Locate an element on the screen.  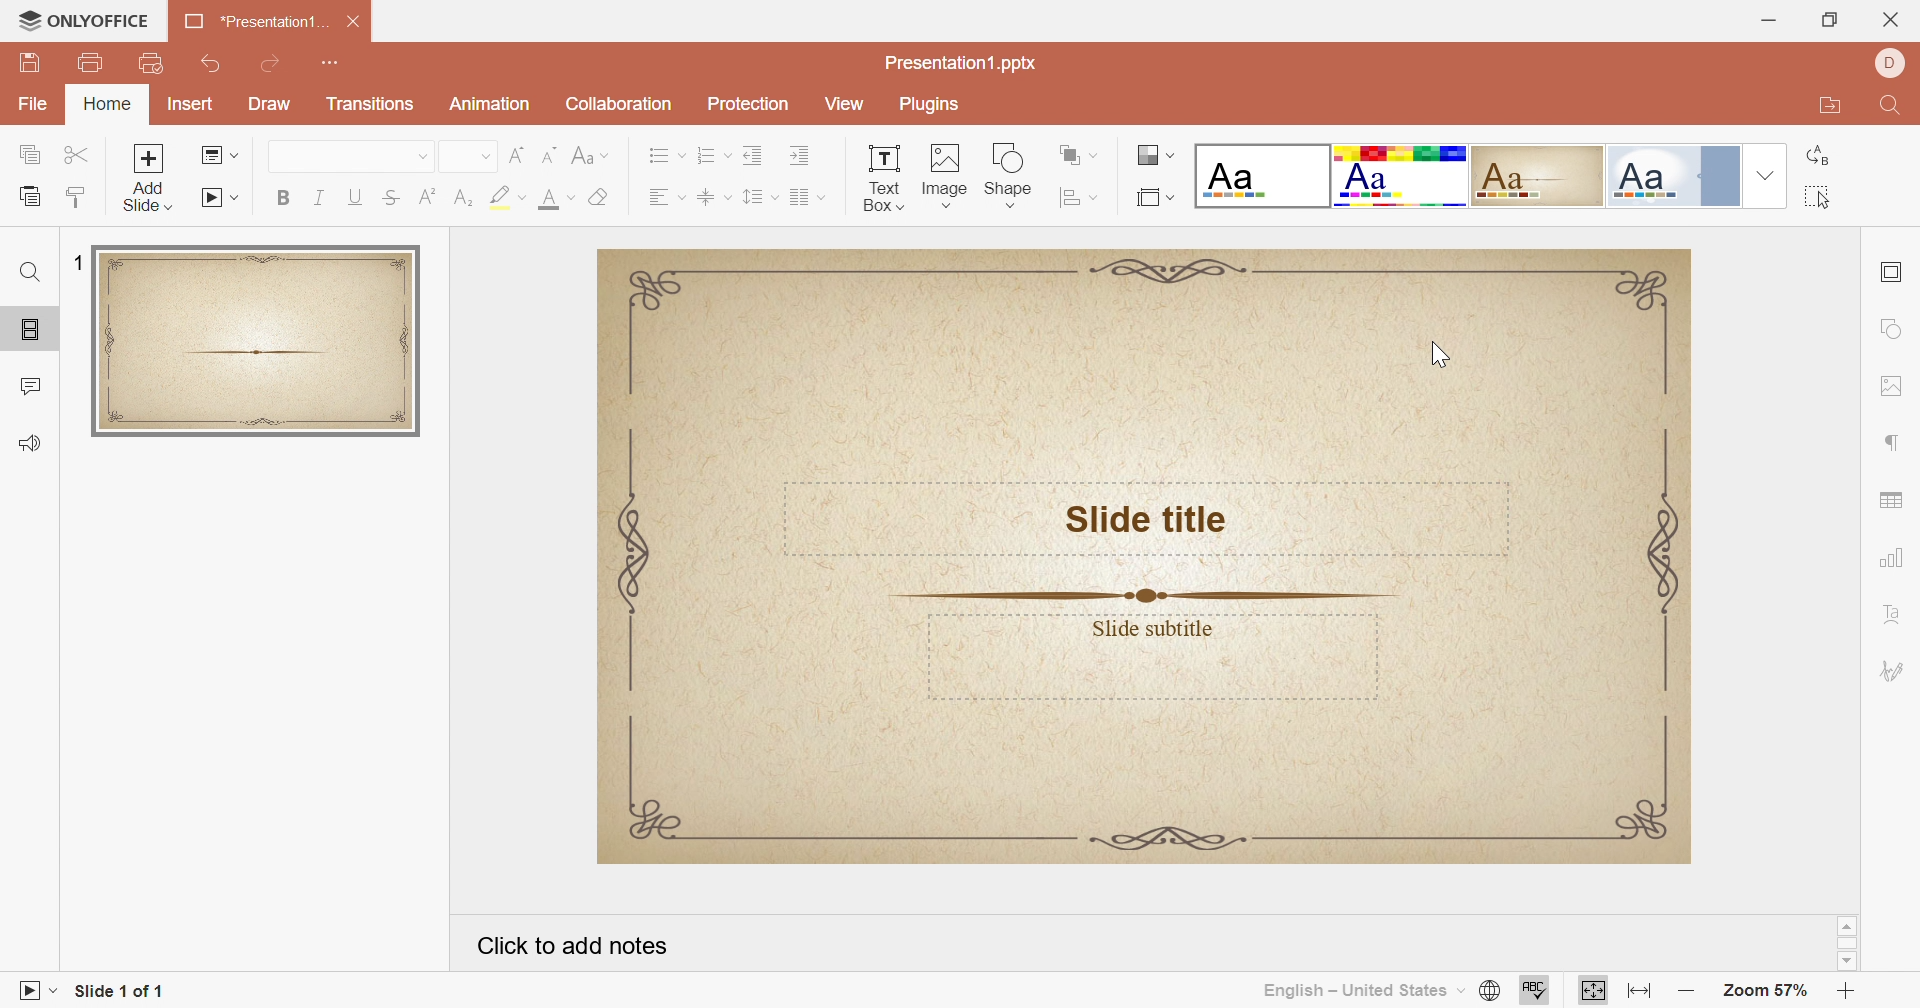
Customize Quick Access Toolbar is located at coordinates (334, 66).